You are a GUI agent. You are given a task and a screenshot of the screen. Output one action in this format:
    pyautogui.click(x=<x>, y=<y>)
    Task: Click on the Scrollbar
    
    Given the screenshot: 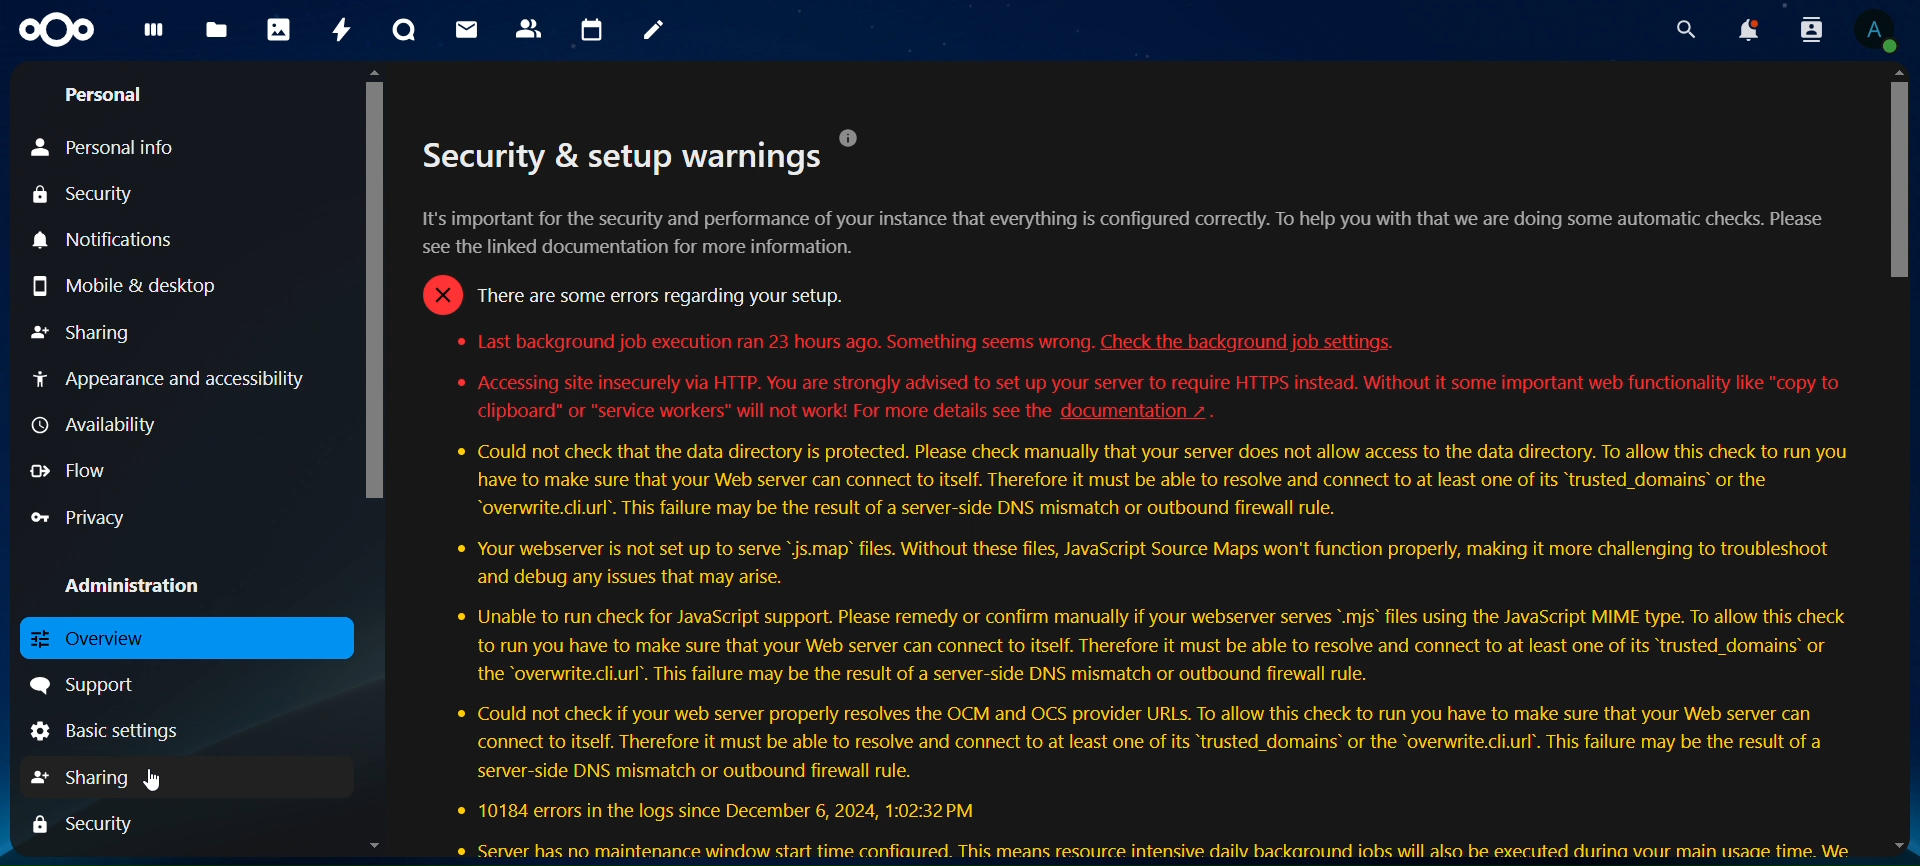 What is the action you would take?
    pyautogui.click(x=368, y=463)
    